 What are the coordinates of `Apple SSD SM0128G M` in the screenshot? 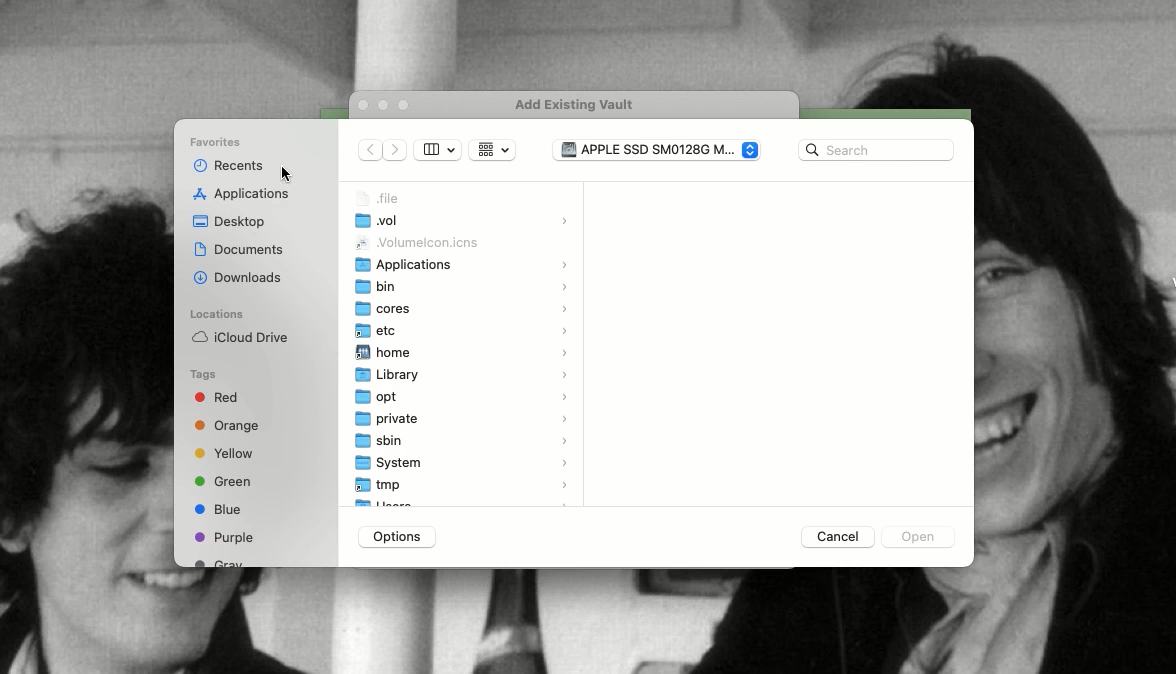 It's located at (654, 149).